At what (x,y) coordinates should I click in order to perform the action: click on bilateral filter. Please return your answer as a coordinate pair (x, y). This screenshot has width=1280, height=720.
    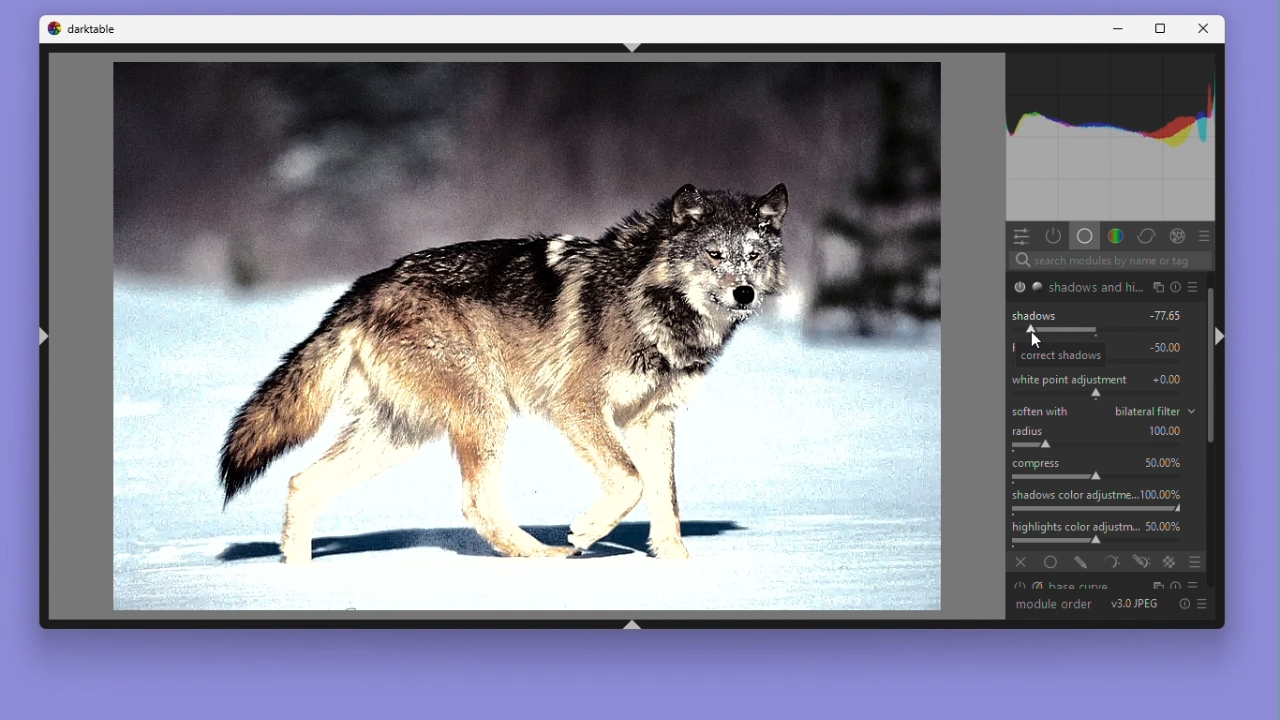
    Looking at the image, I should click on (1154, 410).